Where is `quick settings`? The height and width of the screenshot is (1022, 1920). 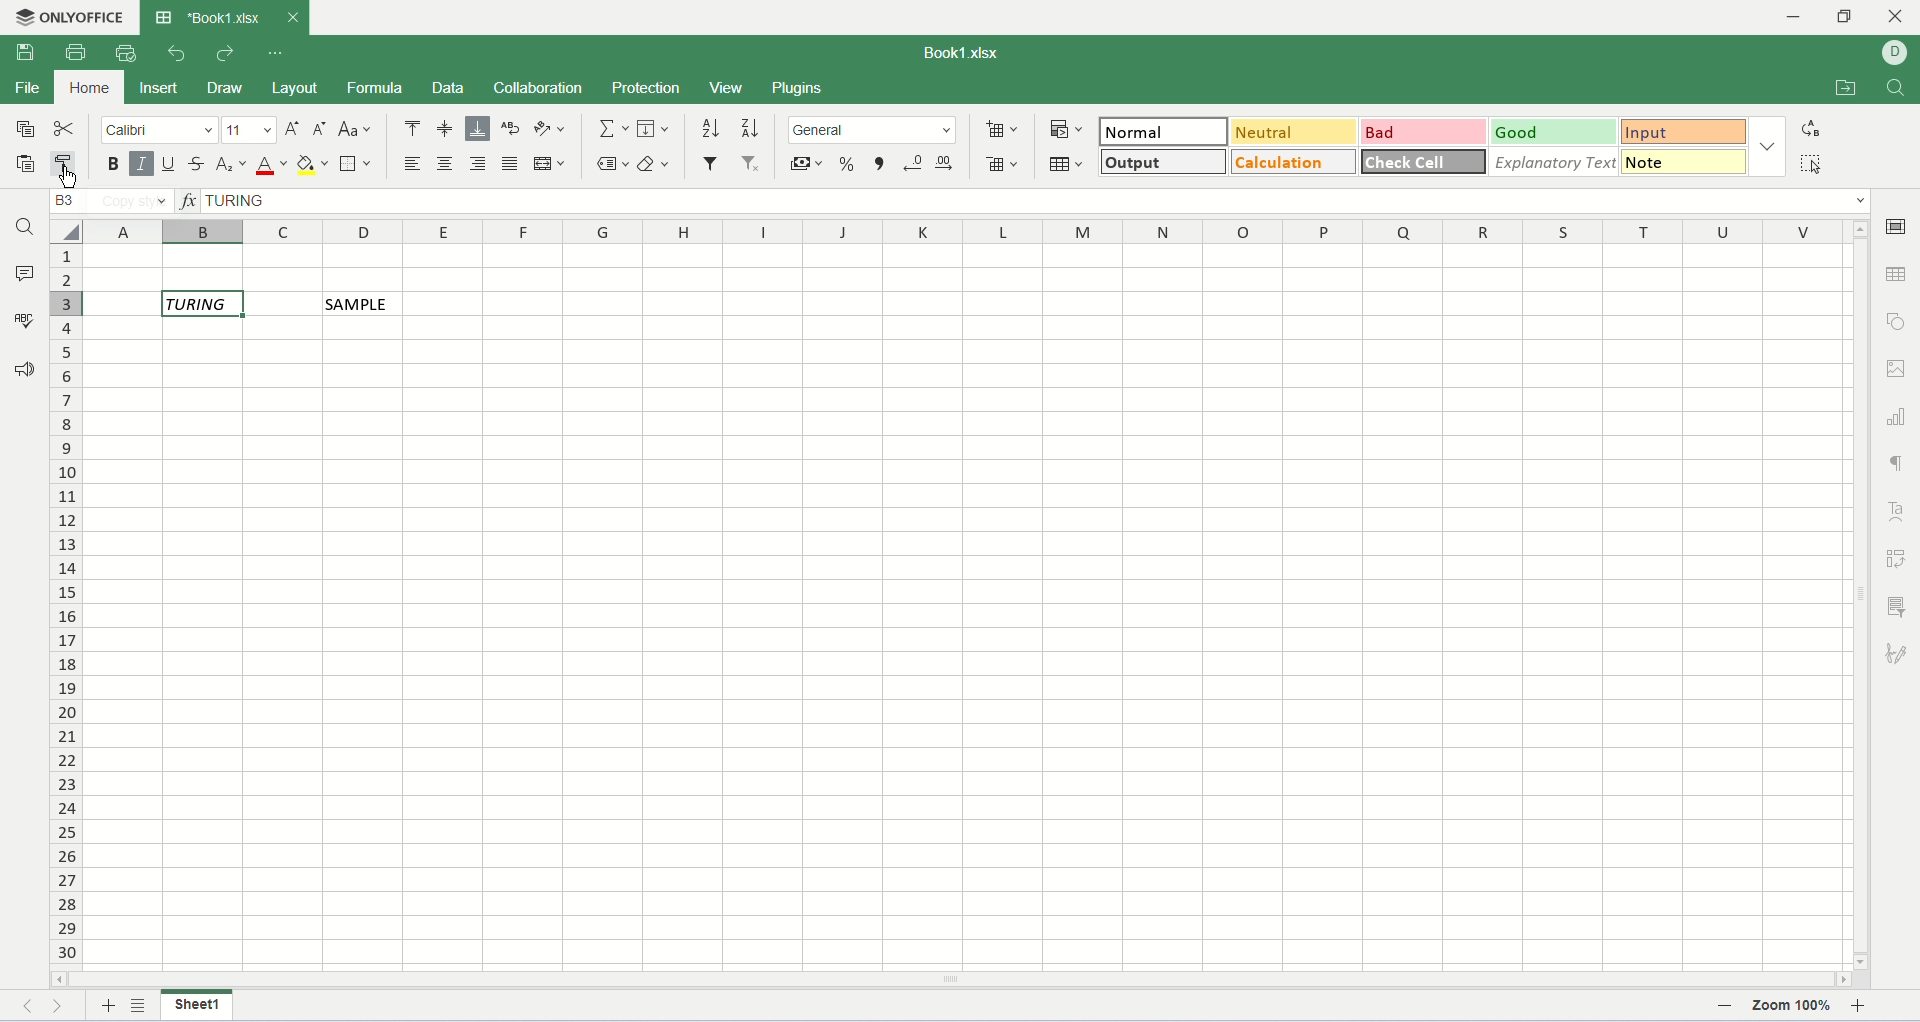
quick settings is located at coordinates (276, 54).